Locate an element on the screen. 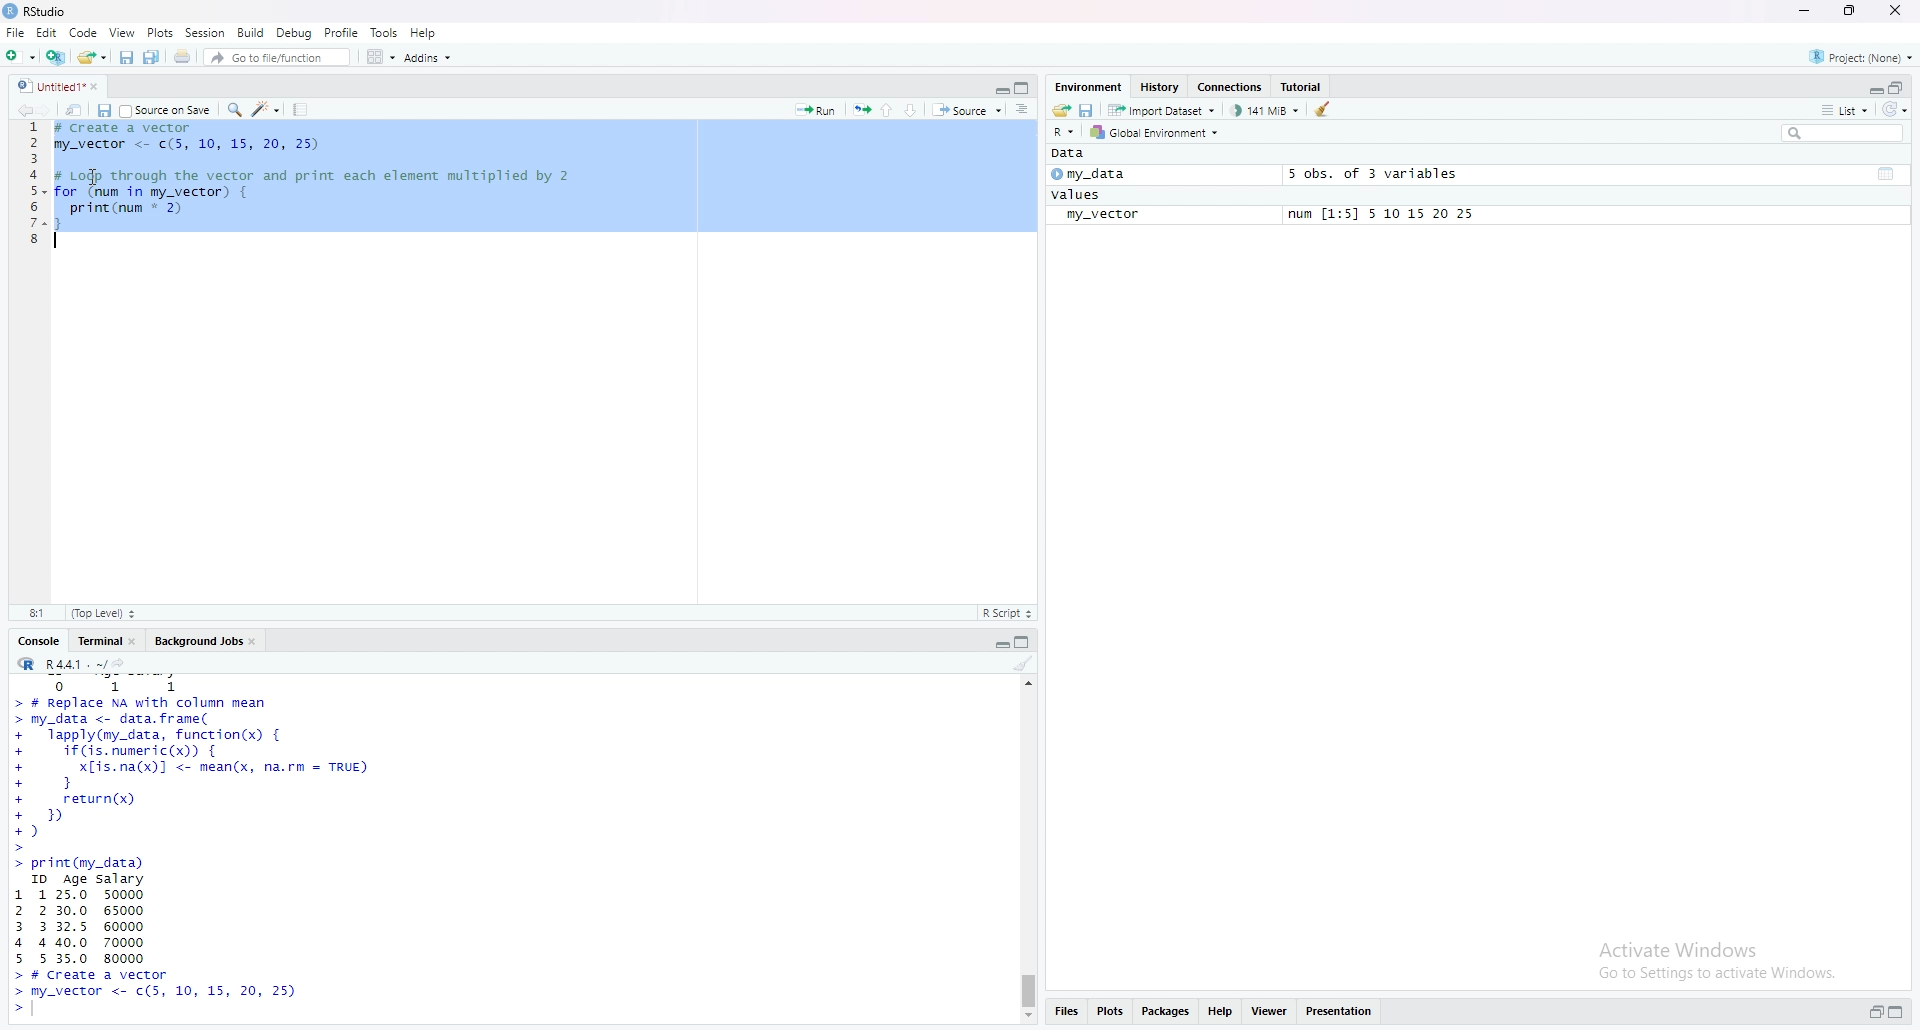 This screenshot has height=1030, width=1920. Global Environment  is located at coordinates (1160, 132).